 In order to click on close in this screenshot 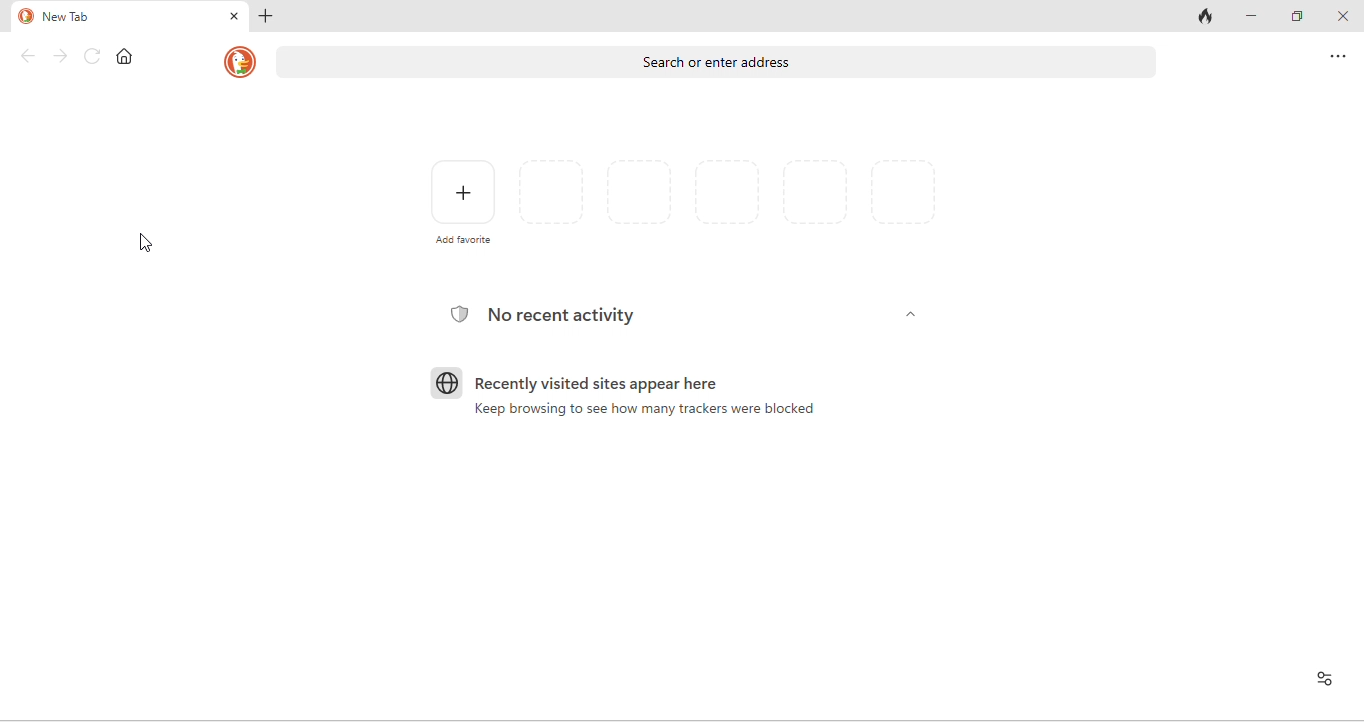, I will do `click(1344, 19)`.